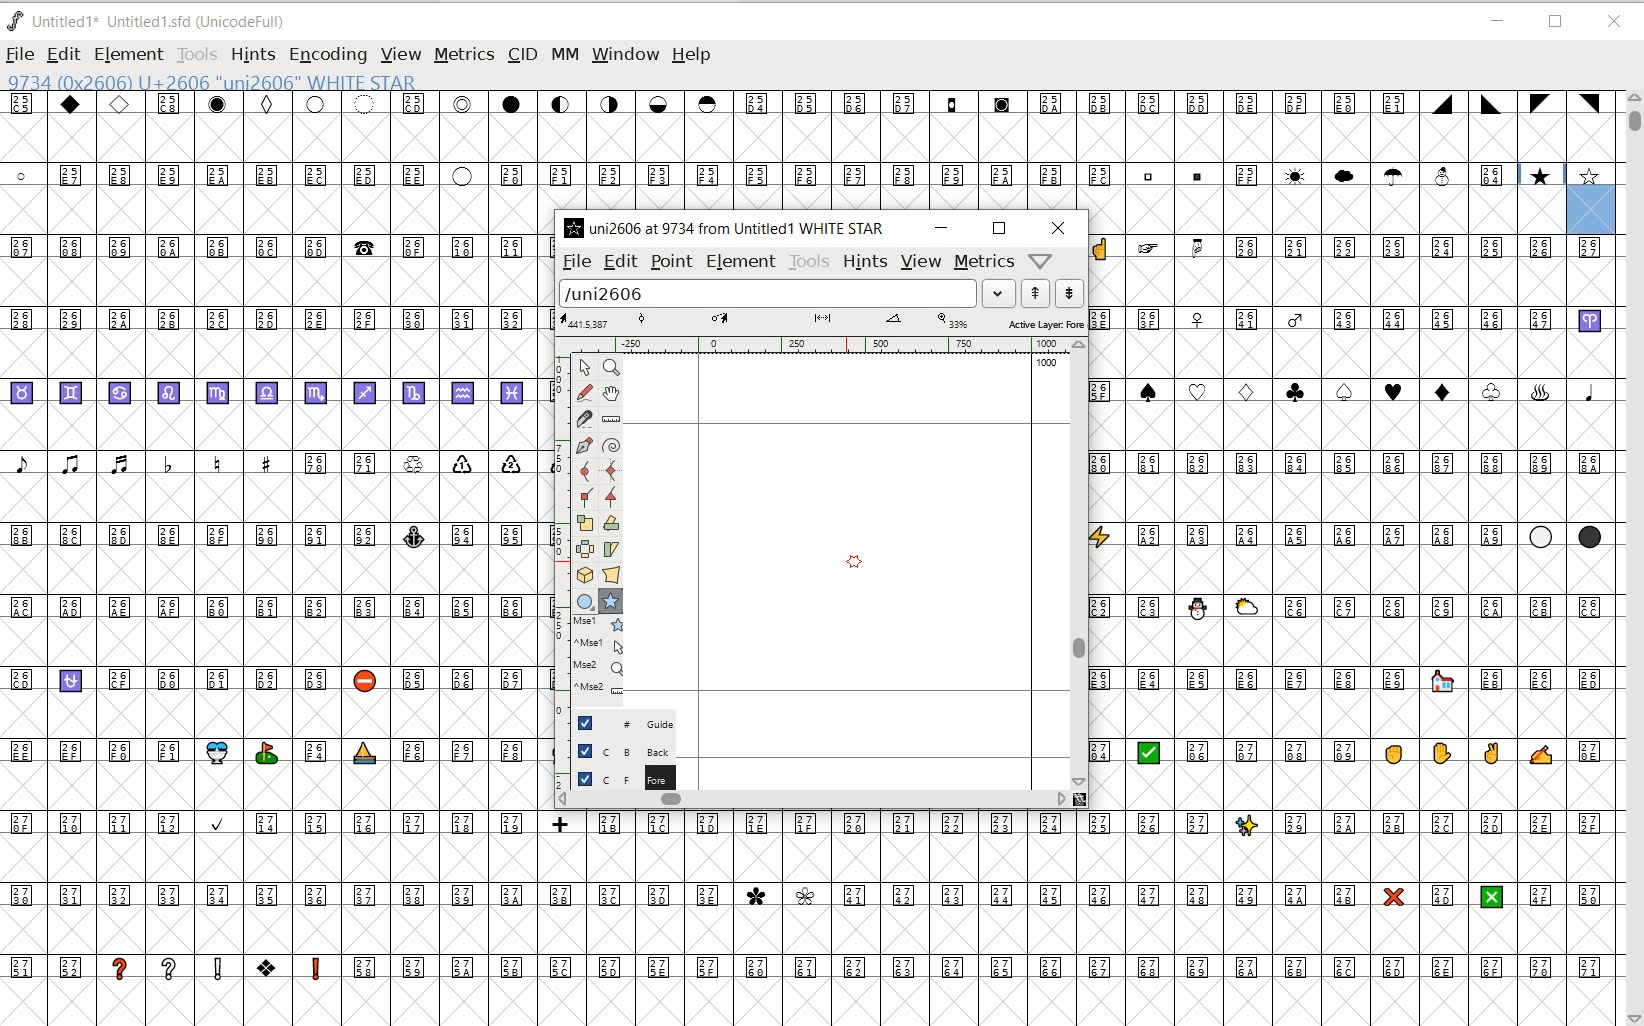  Describe the element at coordinates (600, 656) in the screenshot. I see `OCCURENCES OF EDITING TOOLS ON THE WINDOW` at that location.